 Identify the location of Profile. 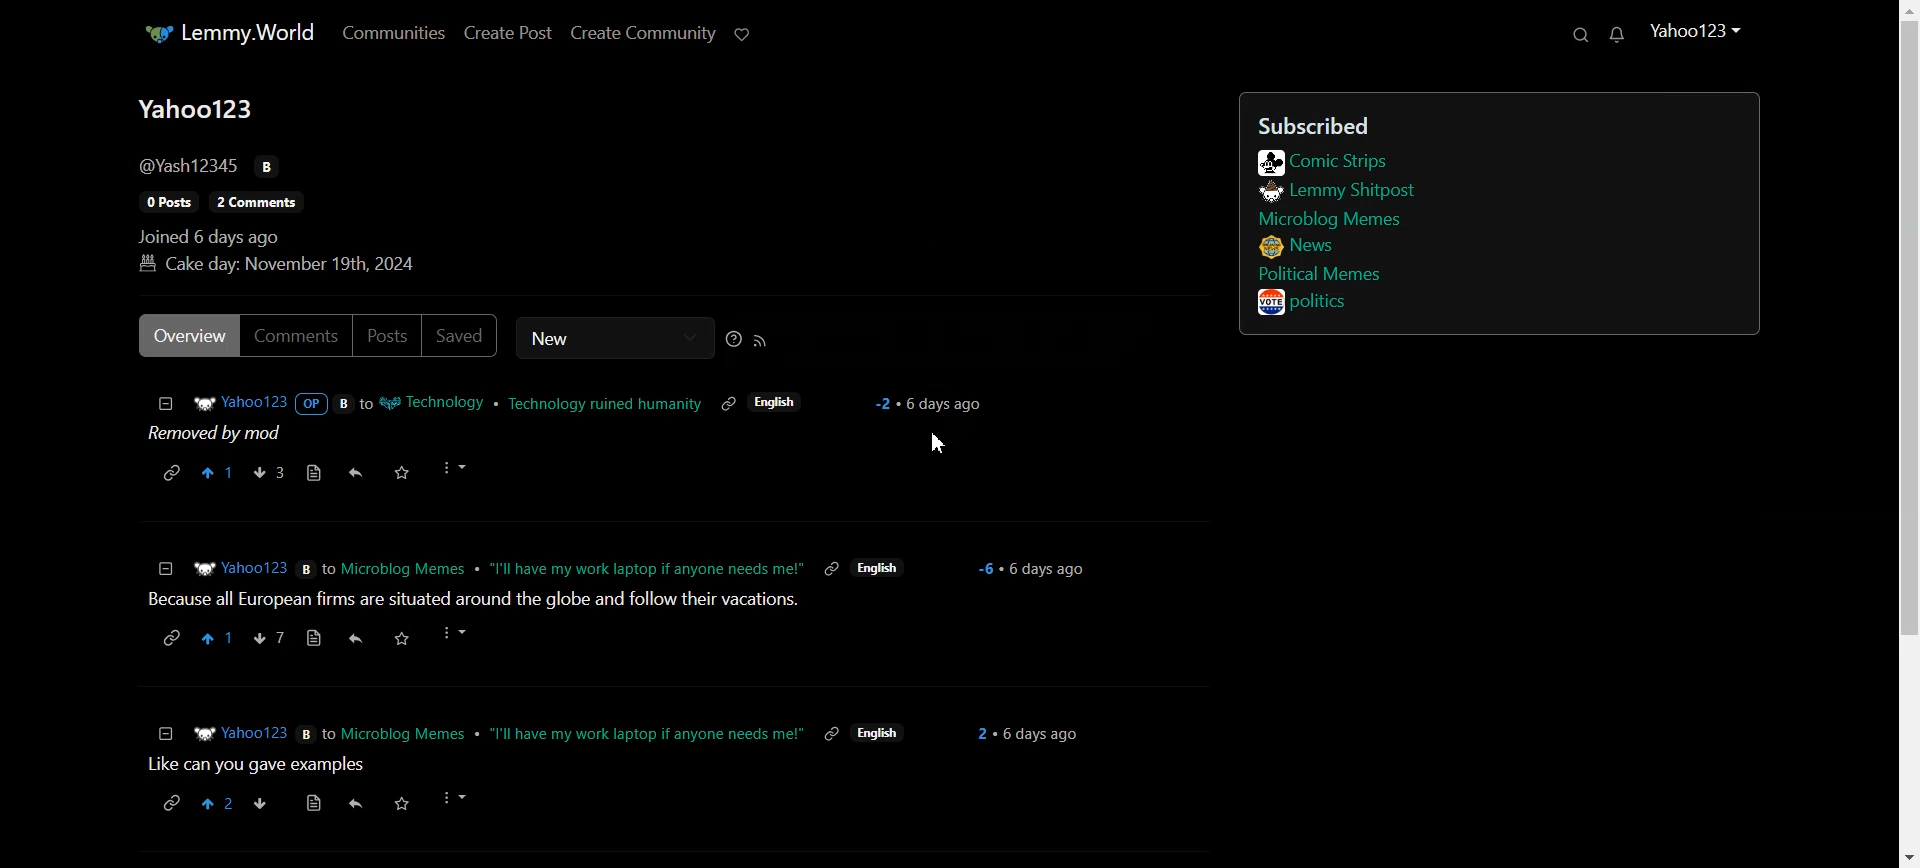
(1695, 39).